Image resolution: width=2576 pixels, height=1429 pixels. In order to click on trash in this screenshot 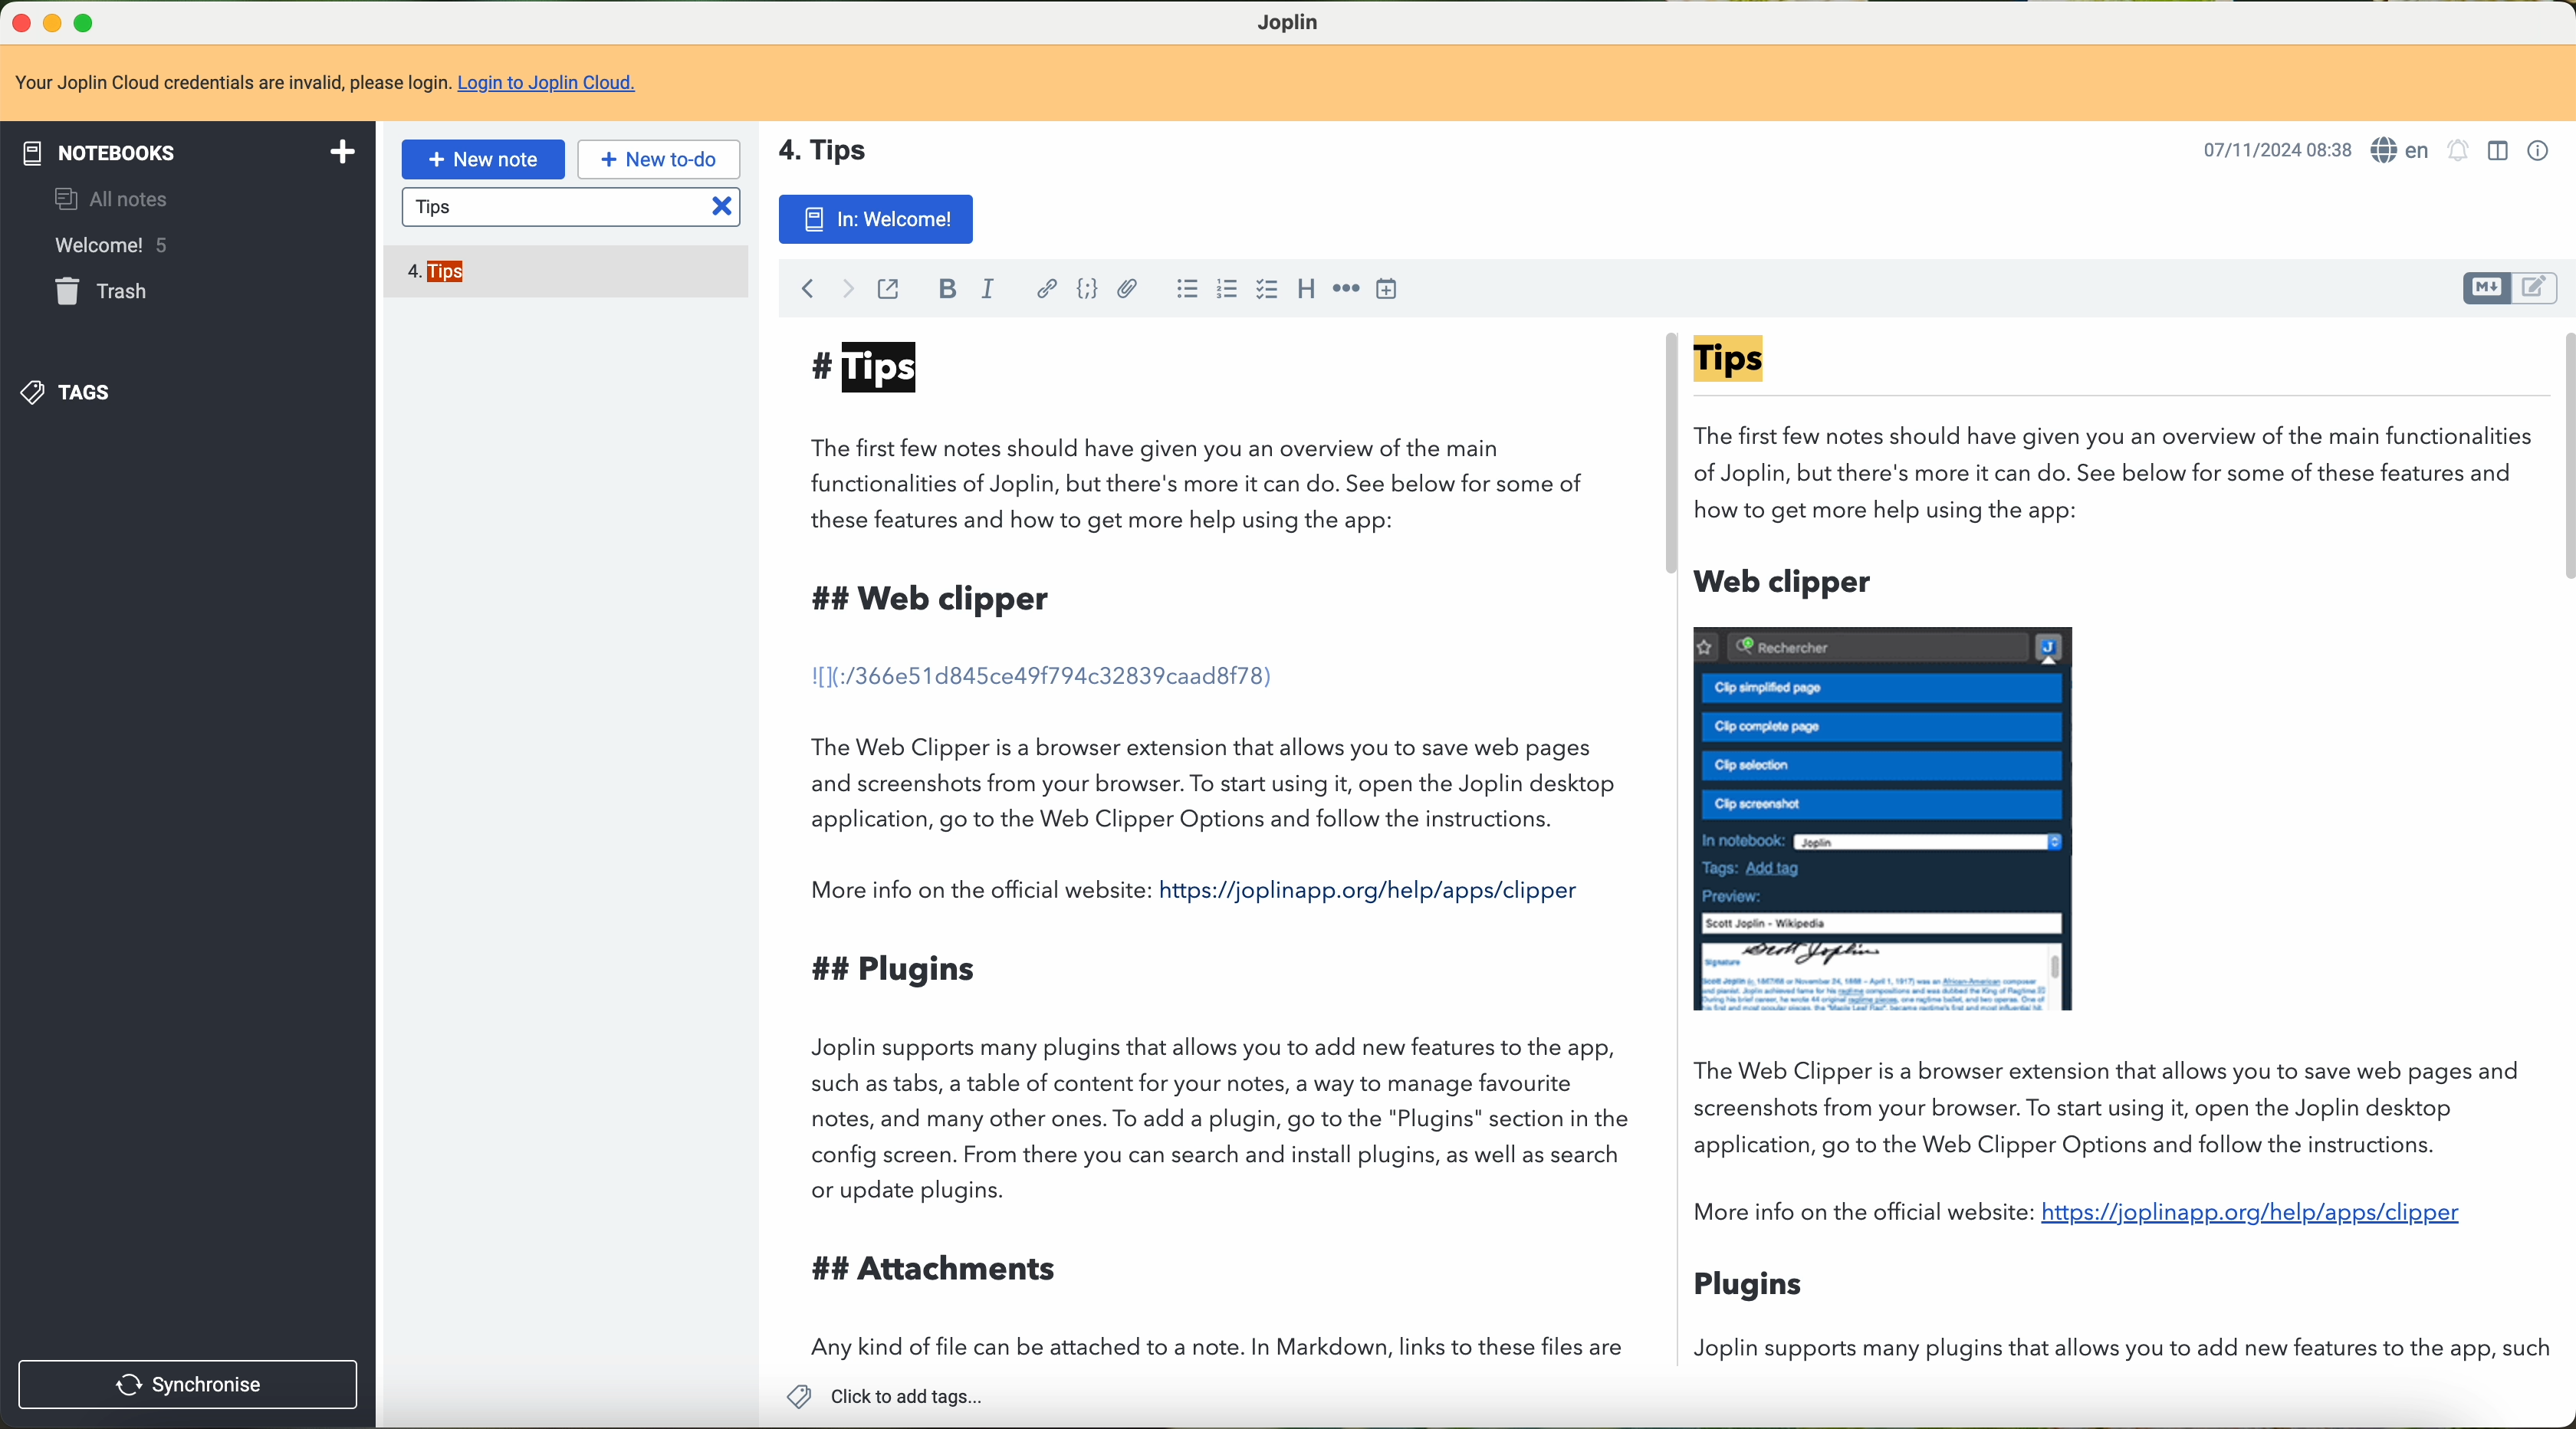, I will do `click(104, 291)`.